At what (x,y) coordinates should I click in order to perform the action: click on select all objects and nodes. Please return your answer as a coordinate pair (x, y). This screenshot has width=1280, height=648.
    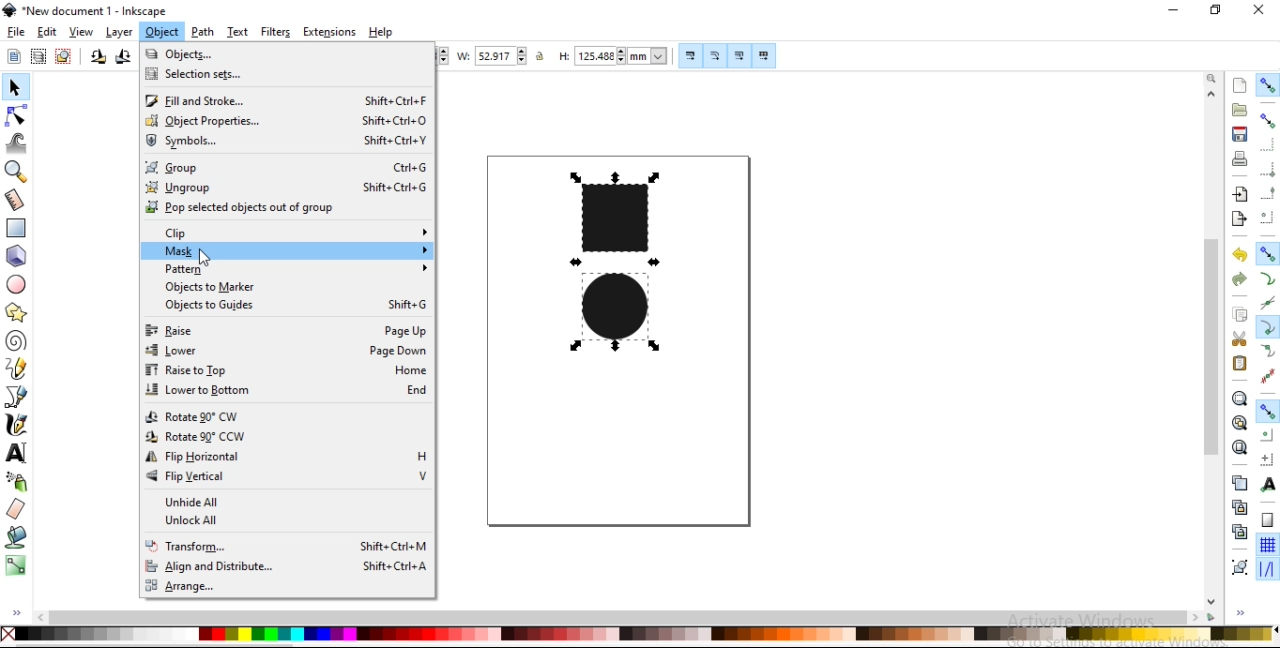
    Looking at the image, I should click on (13, 57).